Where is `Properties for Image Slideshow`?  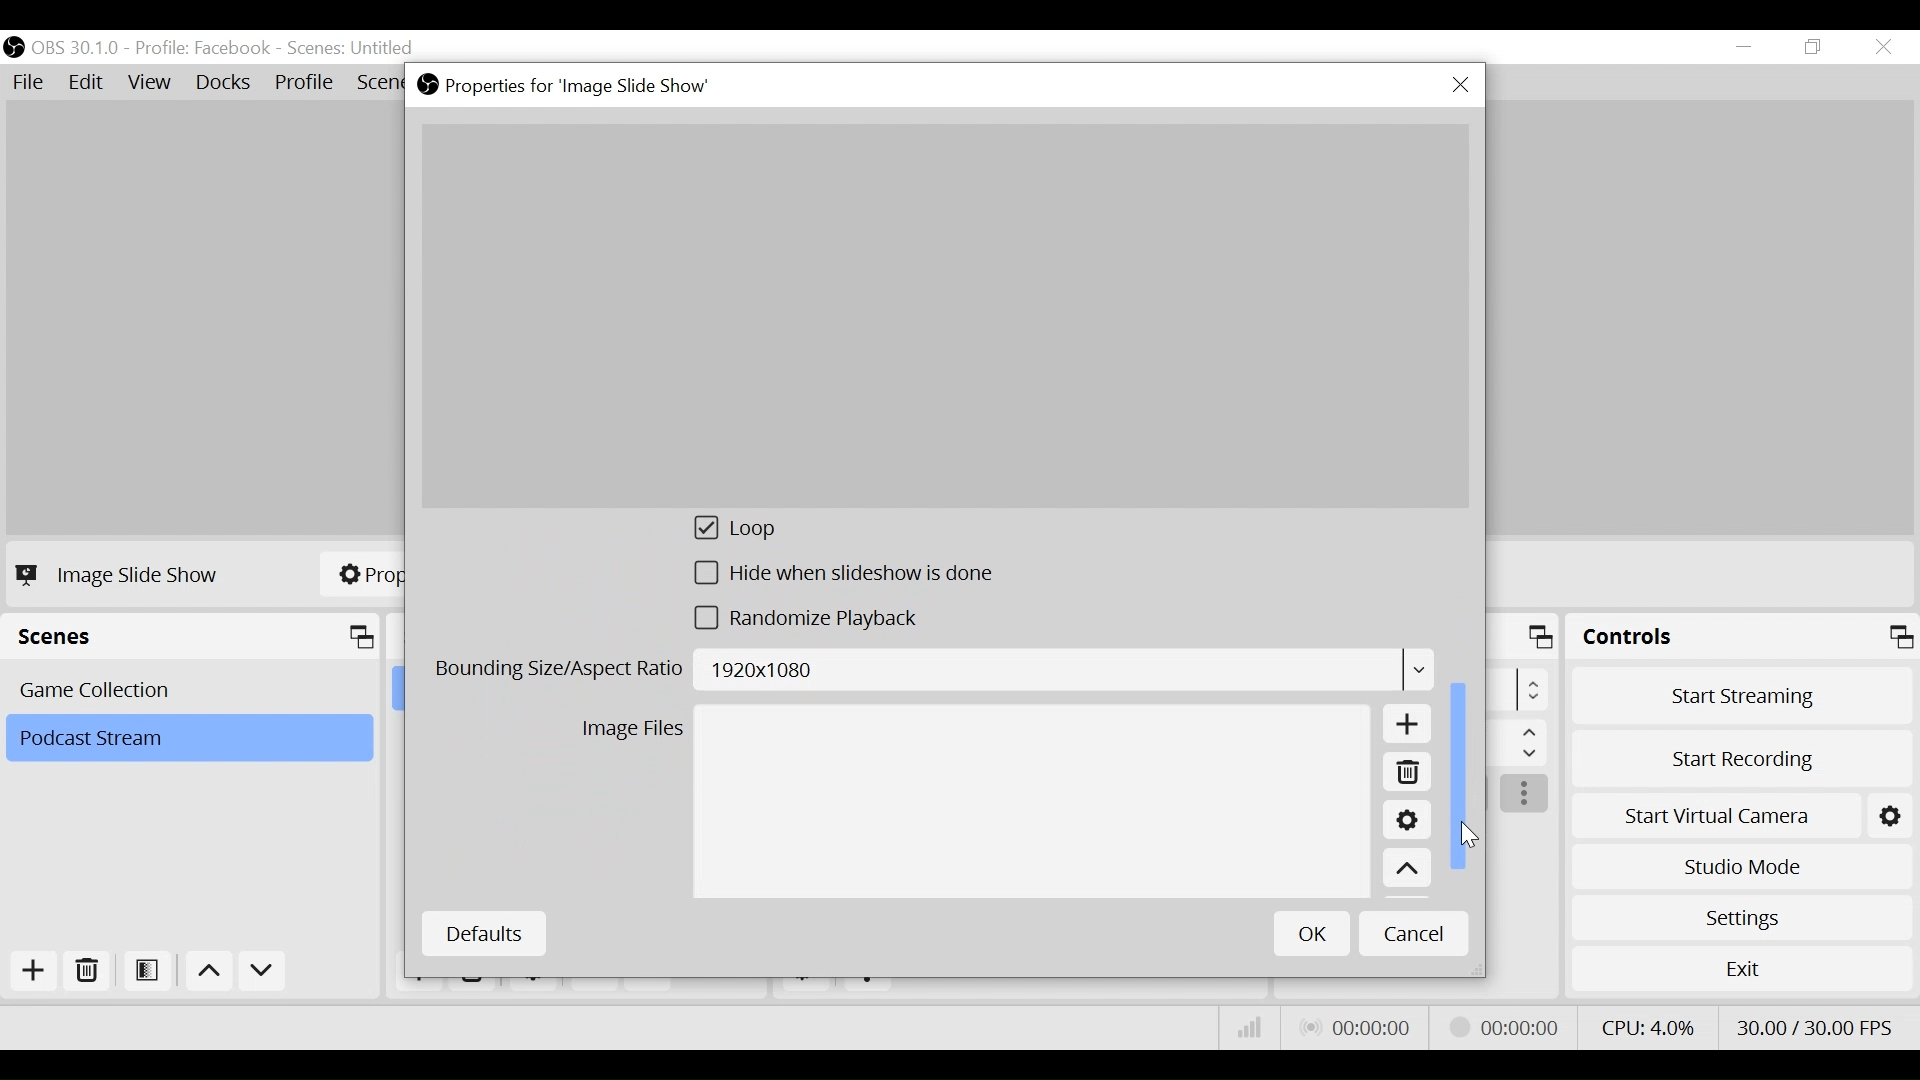 Properties for Image Slideshow is located at coordinates (569, 86).